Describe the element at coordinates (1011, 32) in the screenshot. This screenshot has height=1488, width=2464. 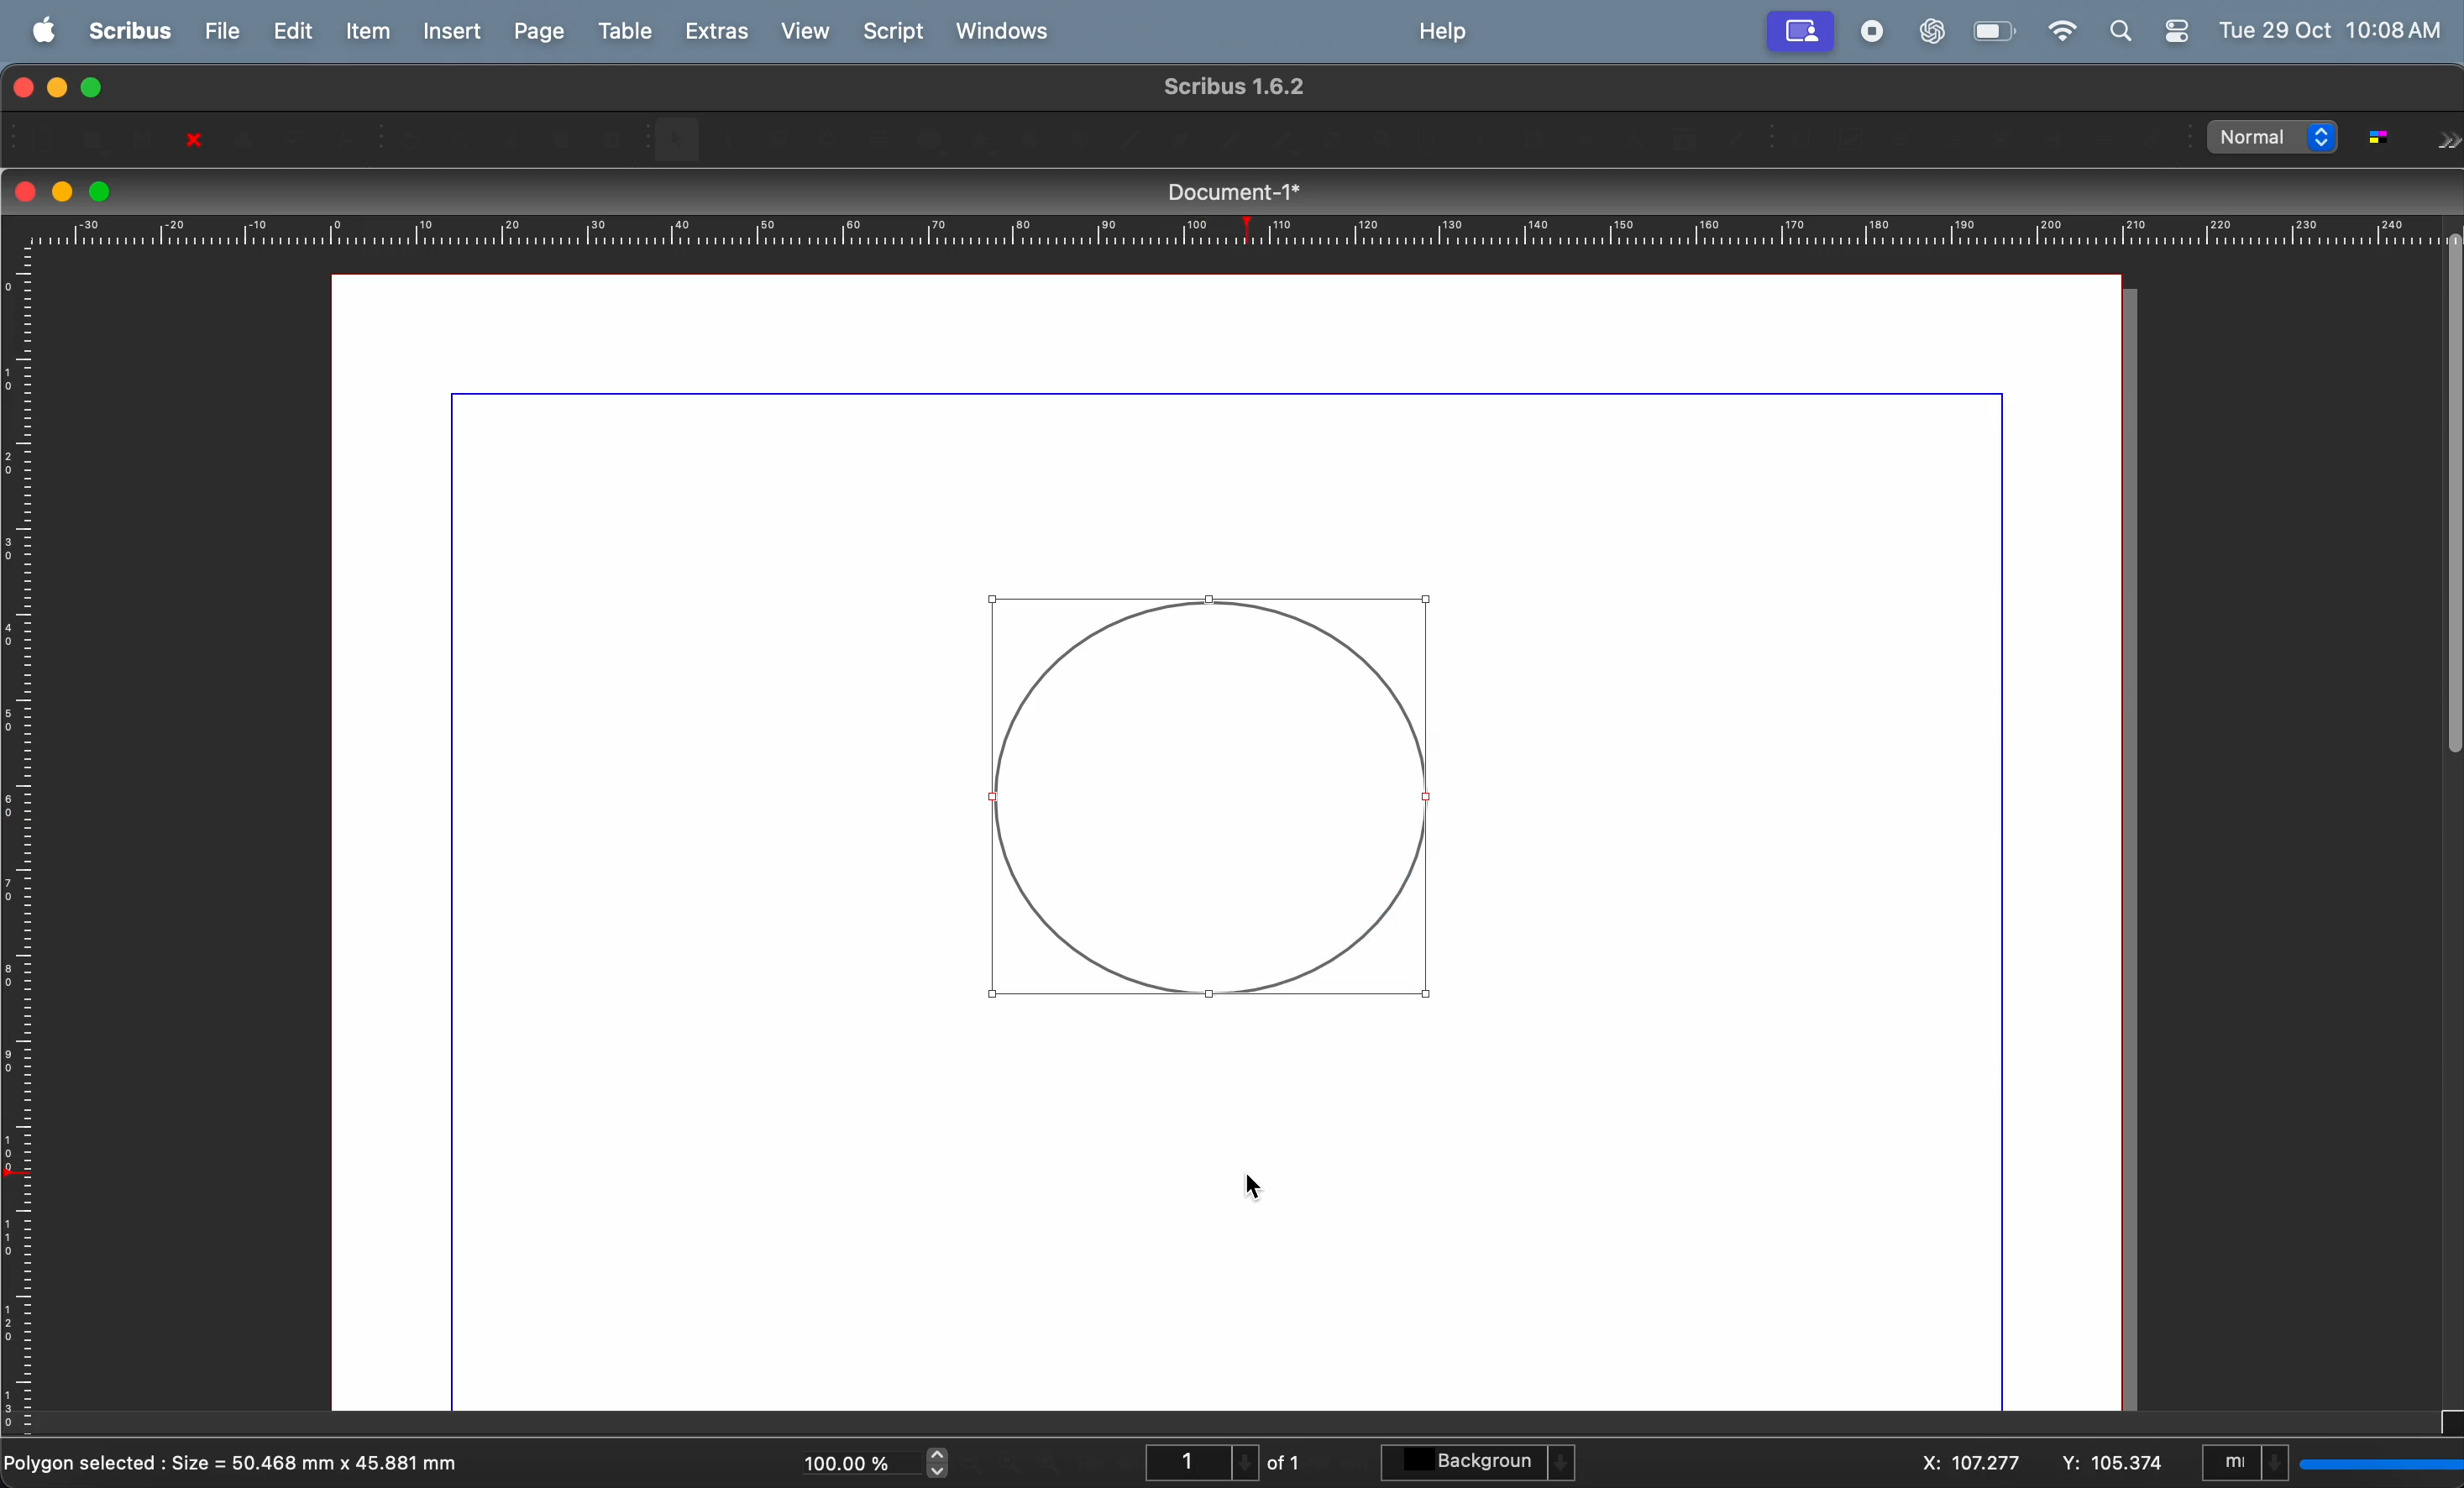
I see `windows` at that location.